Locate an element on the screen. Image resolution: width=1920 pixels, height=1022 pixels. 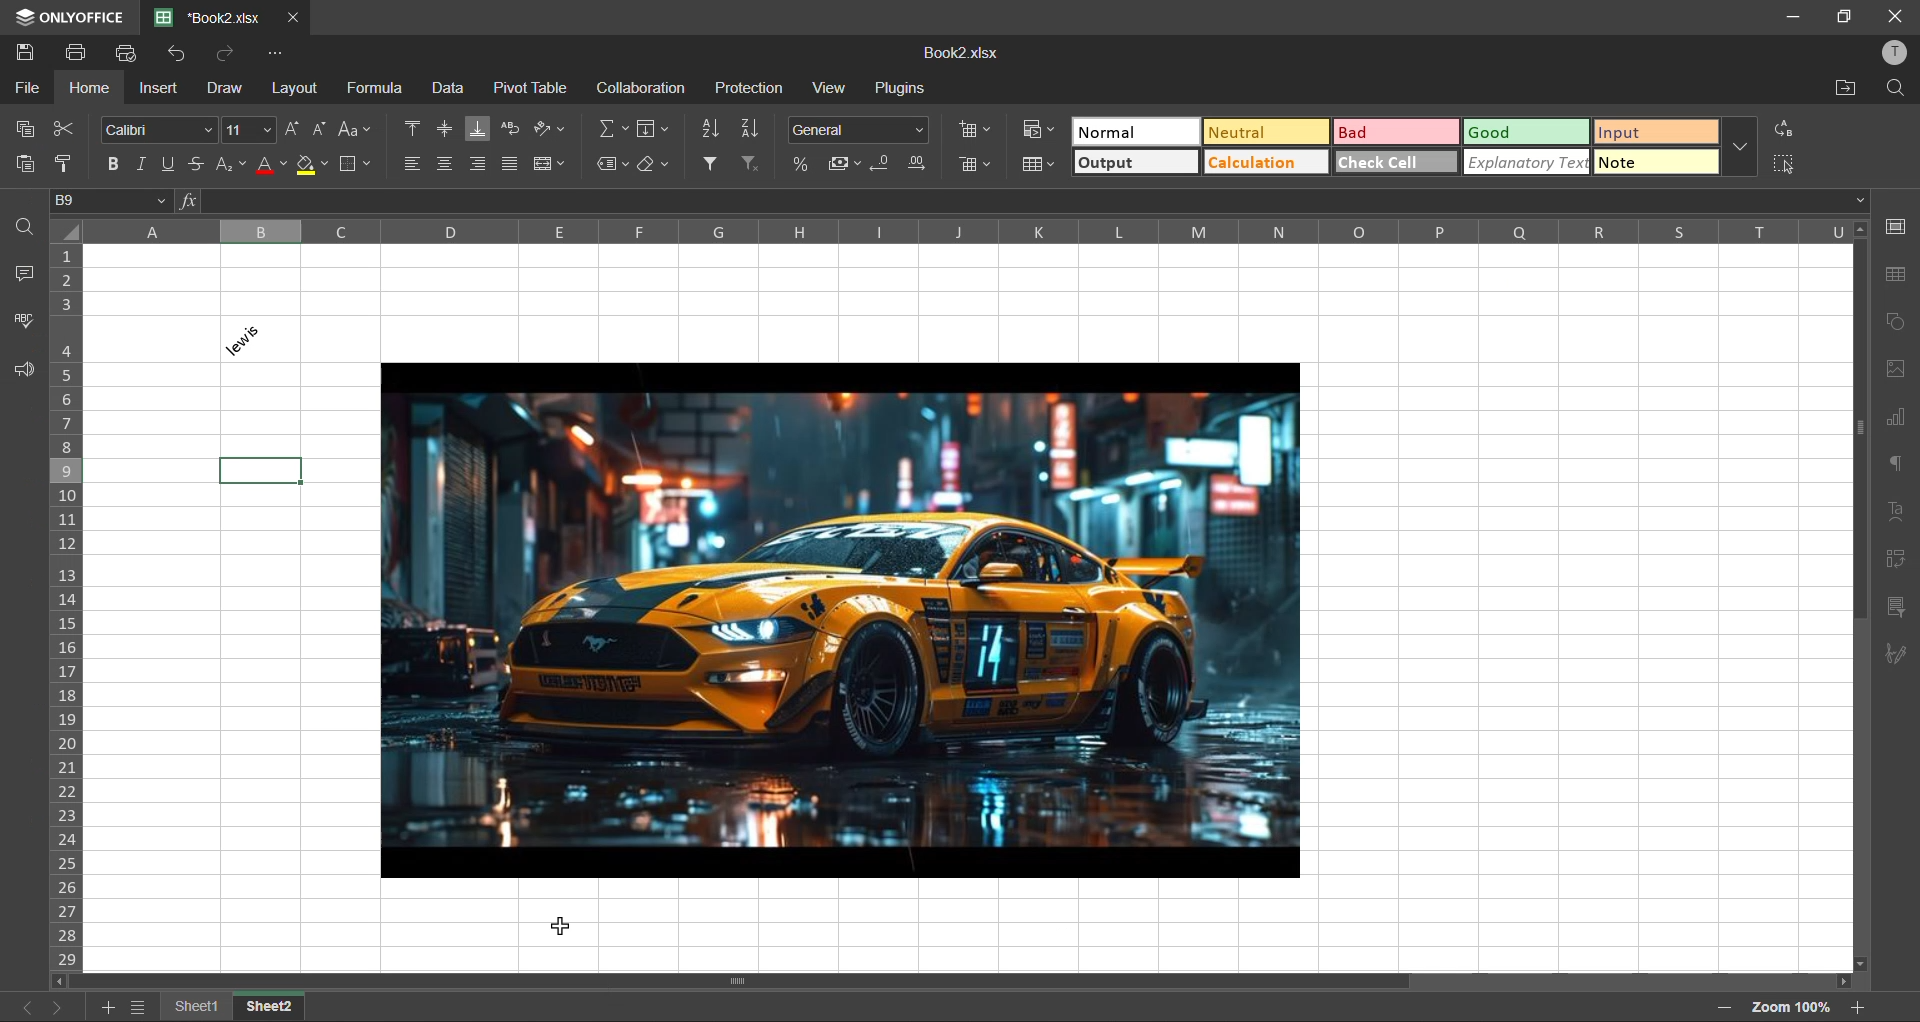
normal is located at coordinates (1134, 133).